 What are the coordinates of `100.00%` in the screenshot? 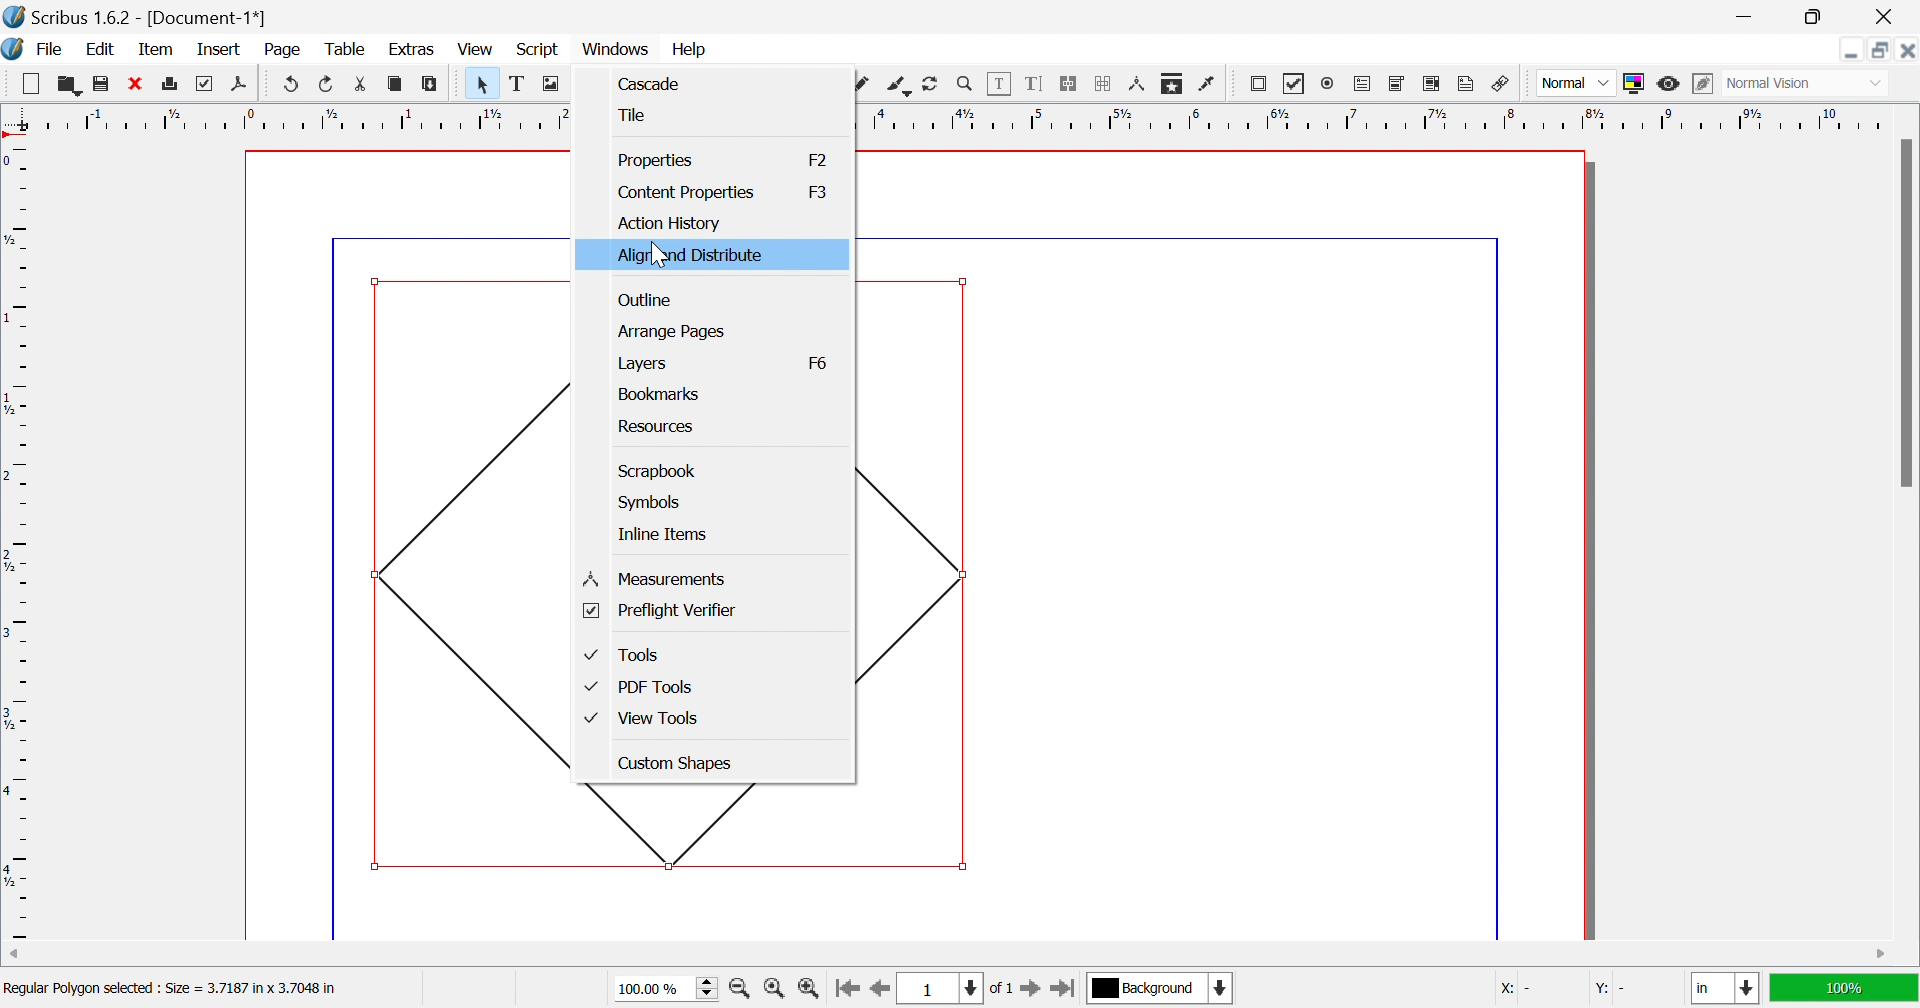 It's located at (669, 989).